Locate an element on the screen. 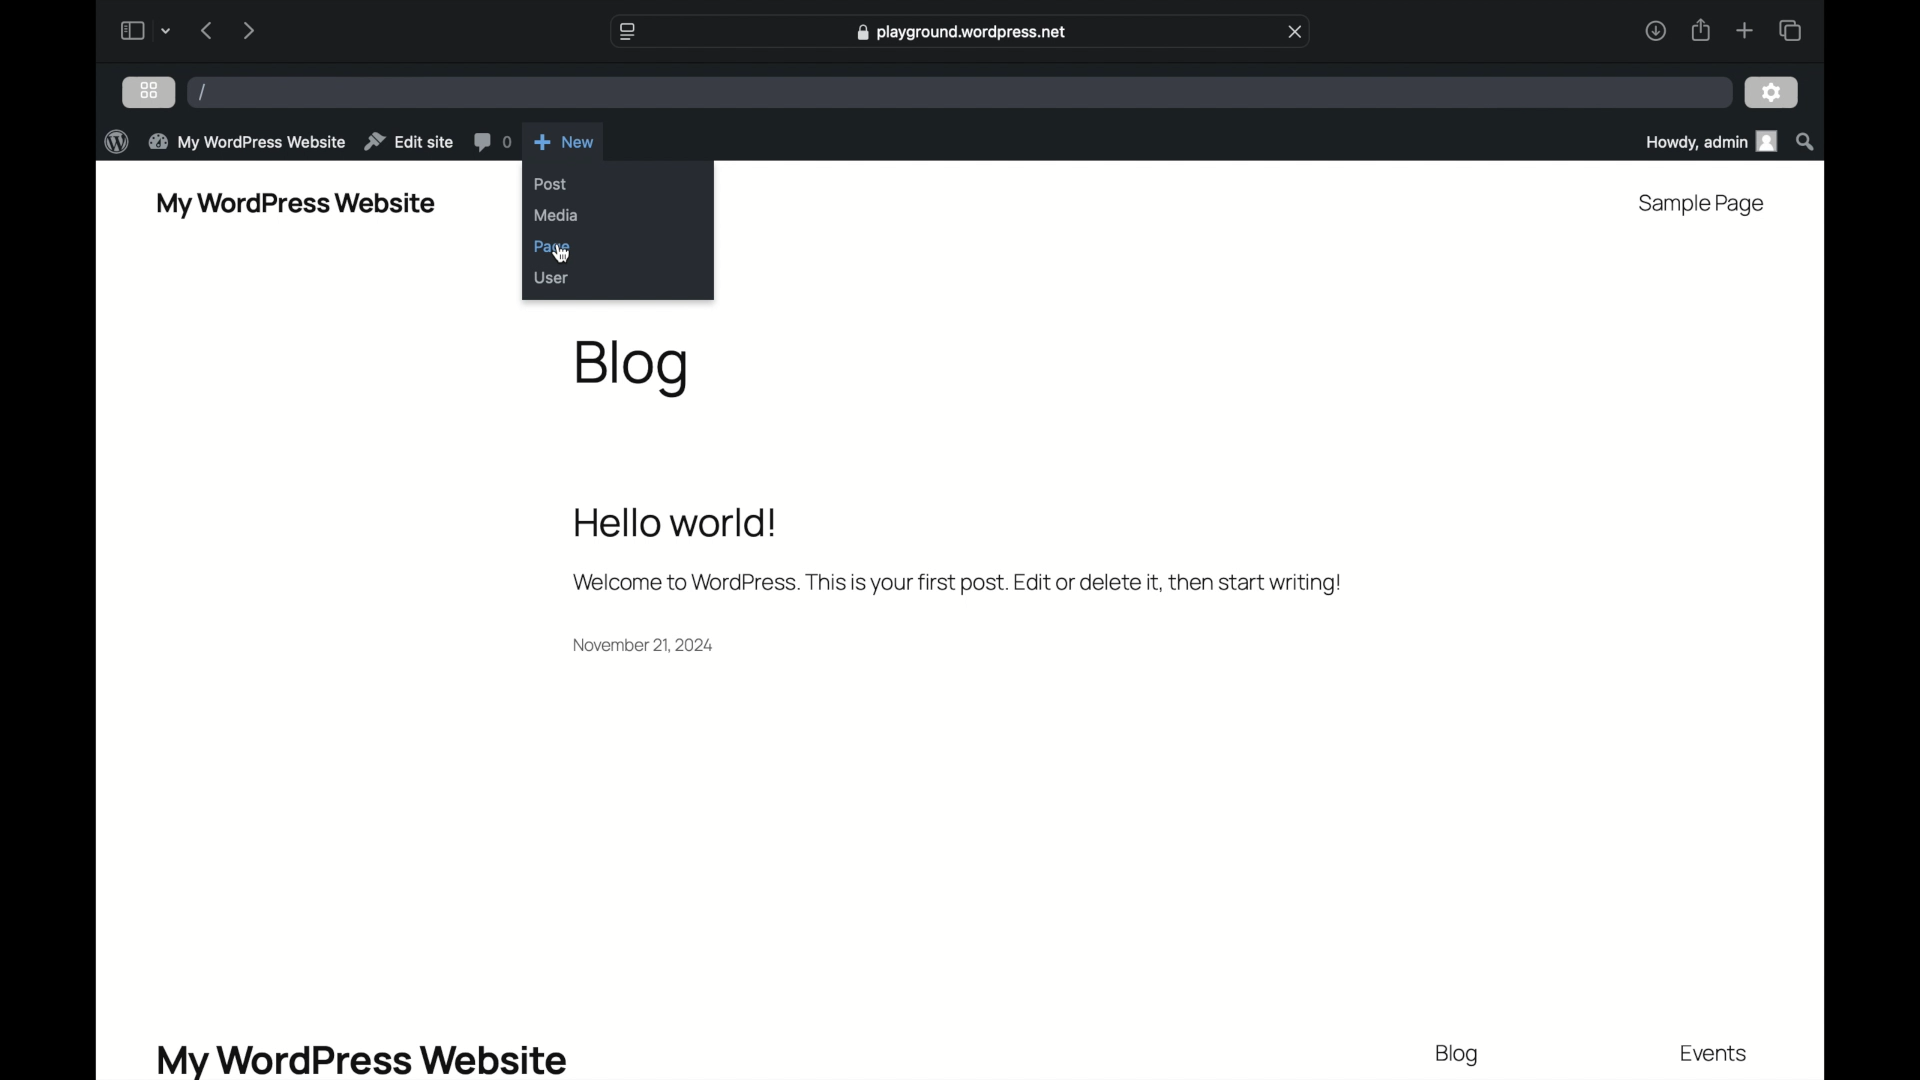 Image resolution: width=1920 pixels, height=1080 pixels. page is located at coordinates (553, 247).